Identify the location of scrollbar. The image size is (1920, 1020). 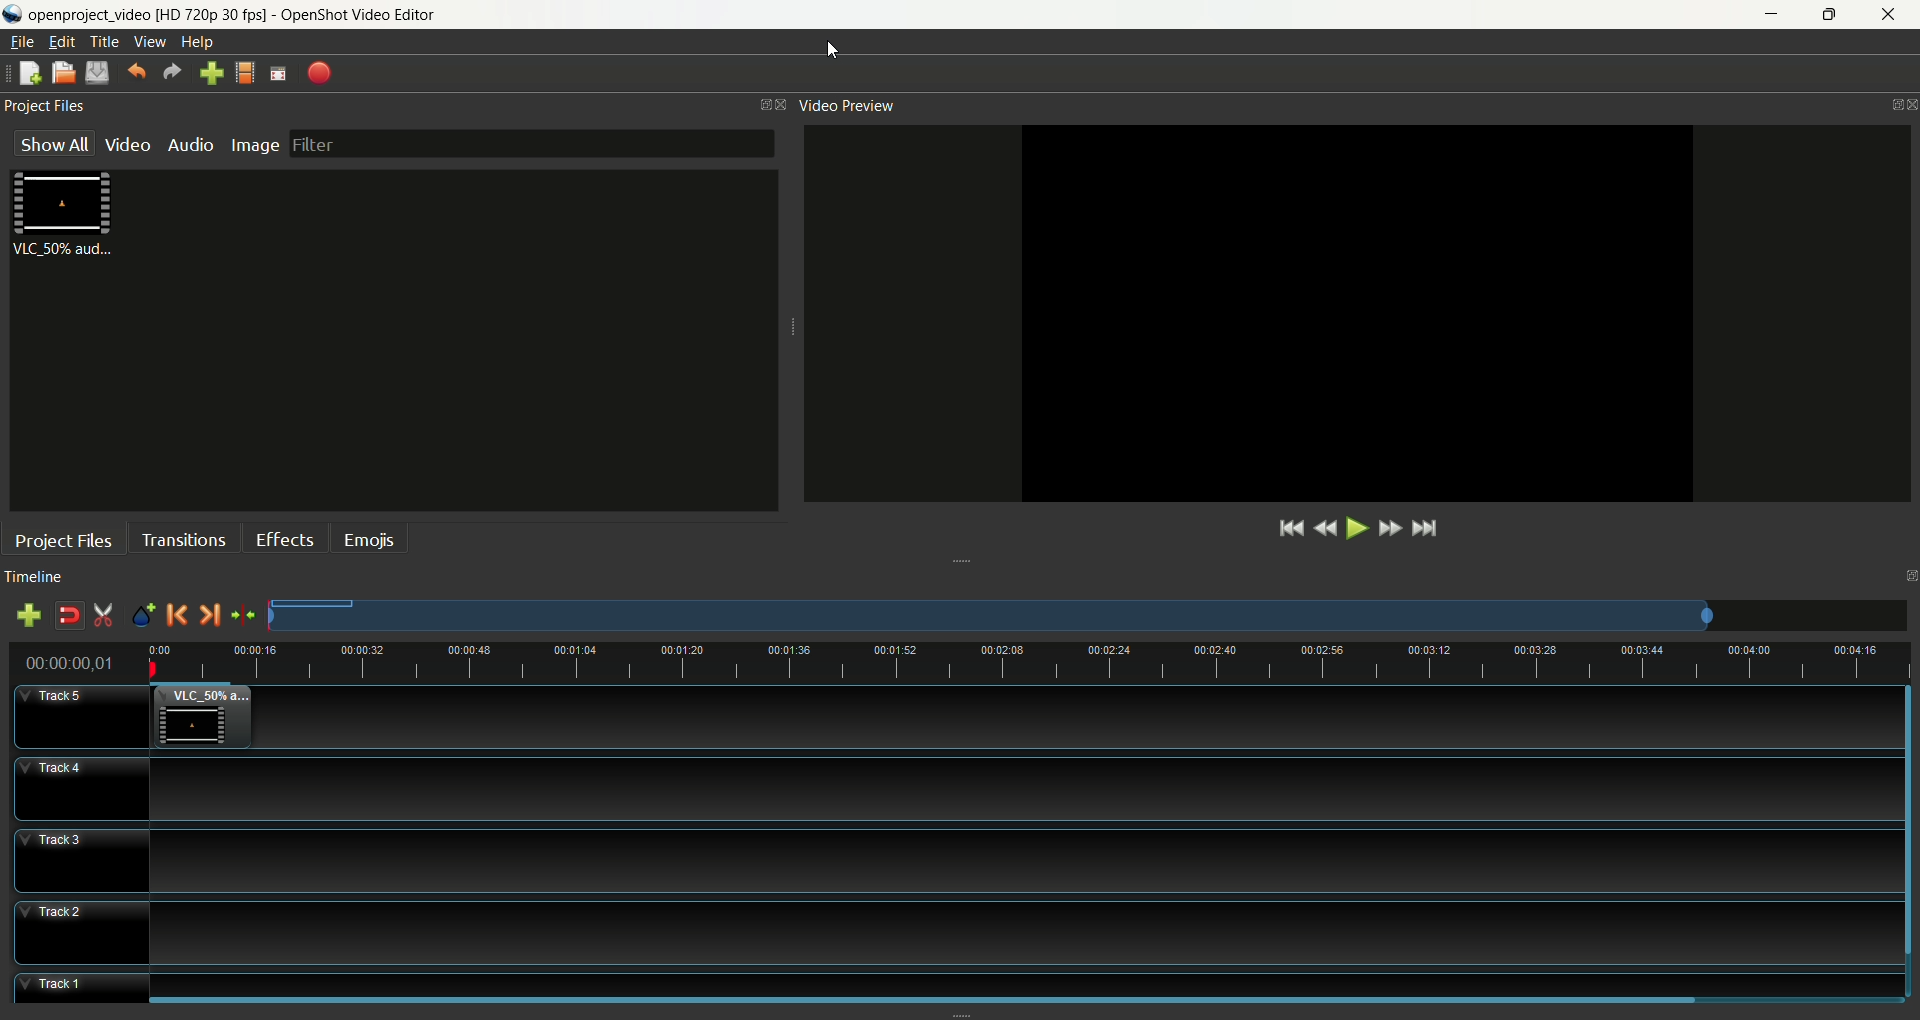
(960, 1001).